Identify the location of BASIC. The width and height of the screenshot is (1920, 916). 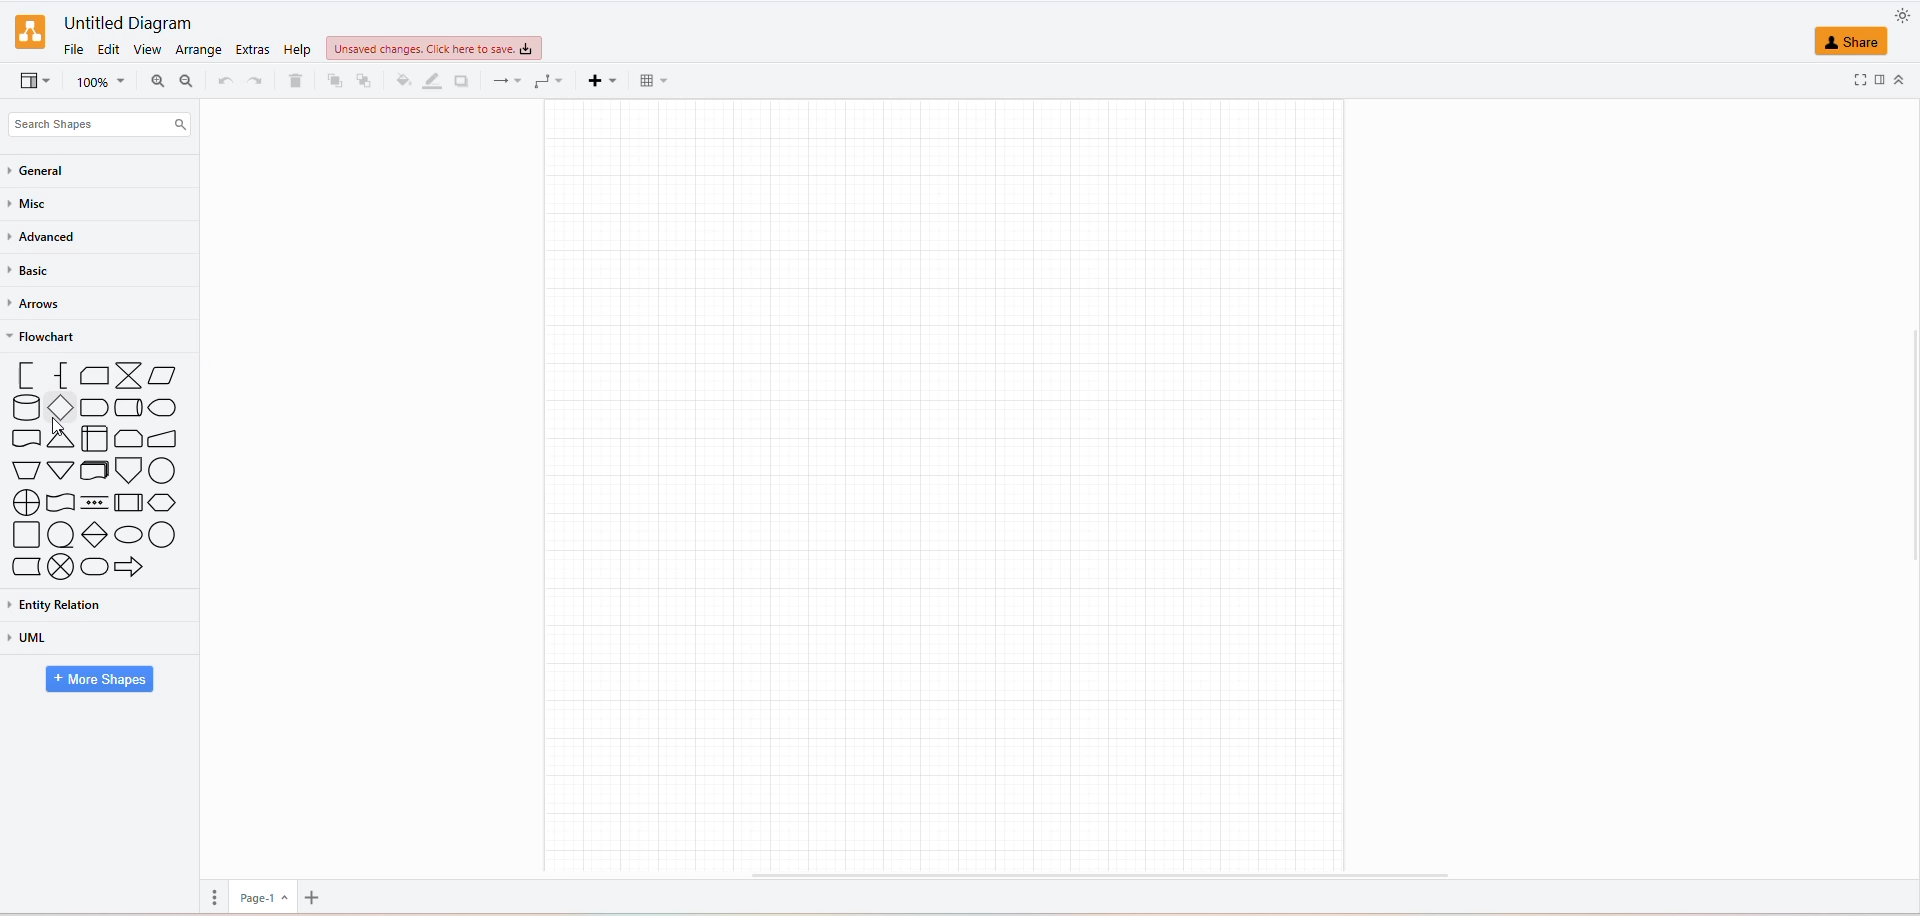
(31, 273).